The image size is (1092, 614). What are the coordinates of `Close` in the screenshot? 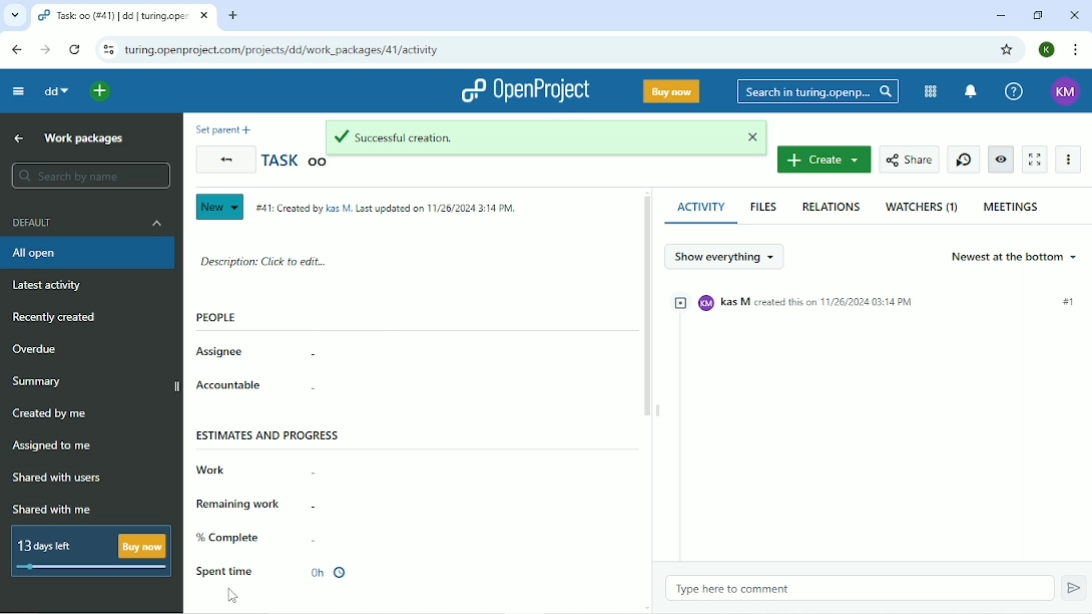 It's located at (1076, 15).